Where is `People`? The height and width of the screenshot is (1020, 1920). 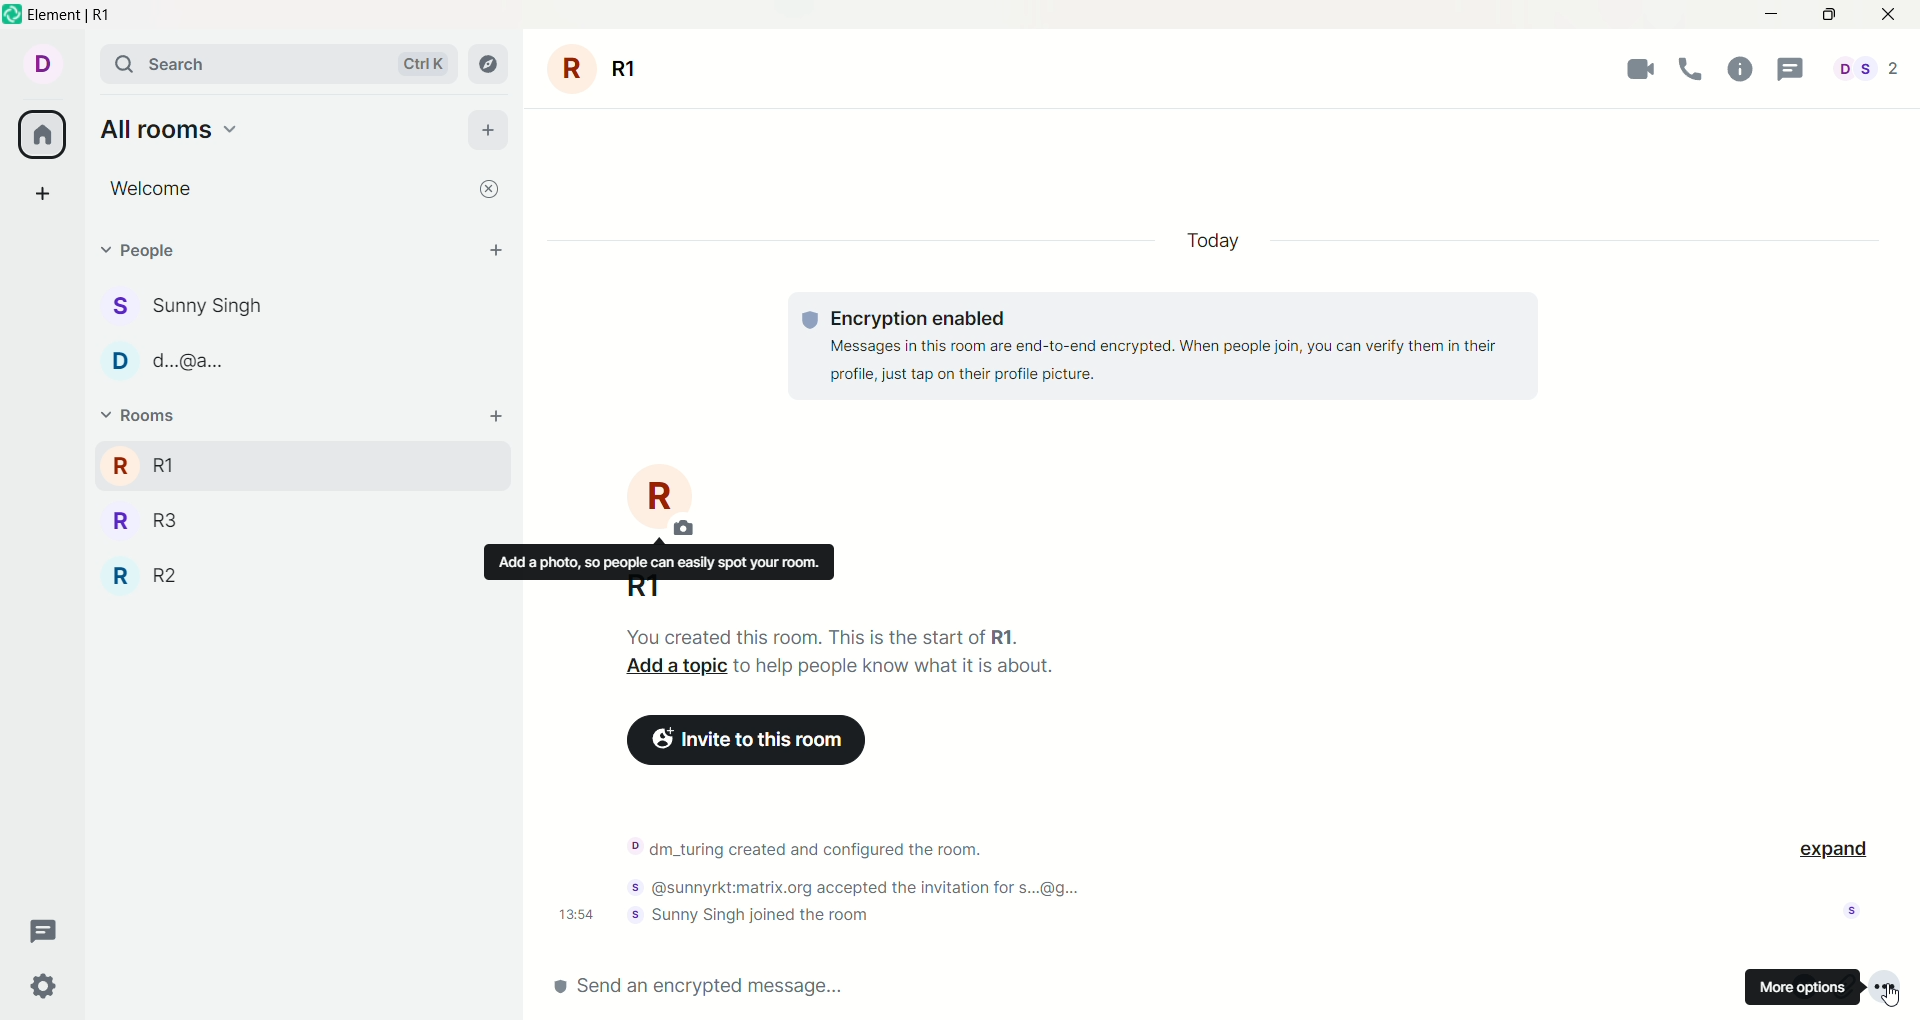 People is located at coordinates (153, 250).